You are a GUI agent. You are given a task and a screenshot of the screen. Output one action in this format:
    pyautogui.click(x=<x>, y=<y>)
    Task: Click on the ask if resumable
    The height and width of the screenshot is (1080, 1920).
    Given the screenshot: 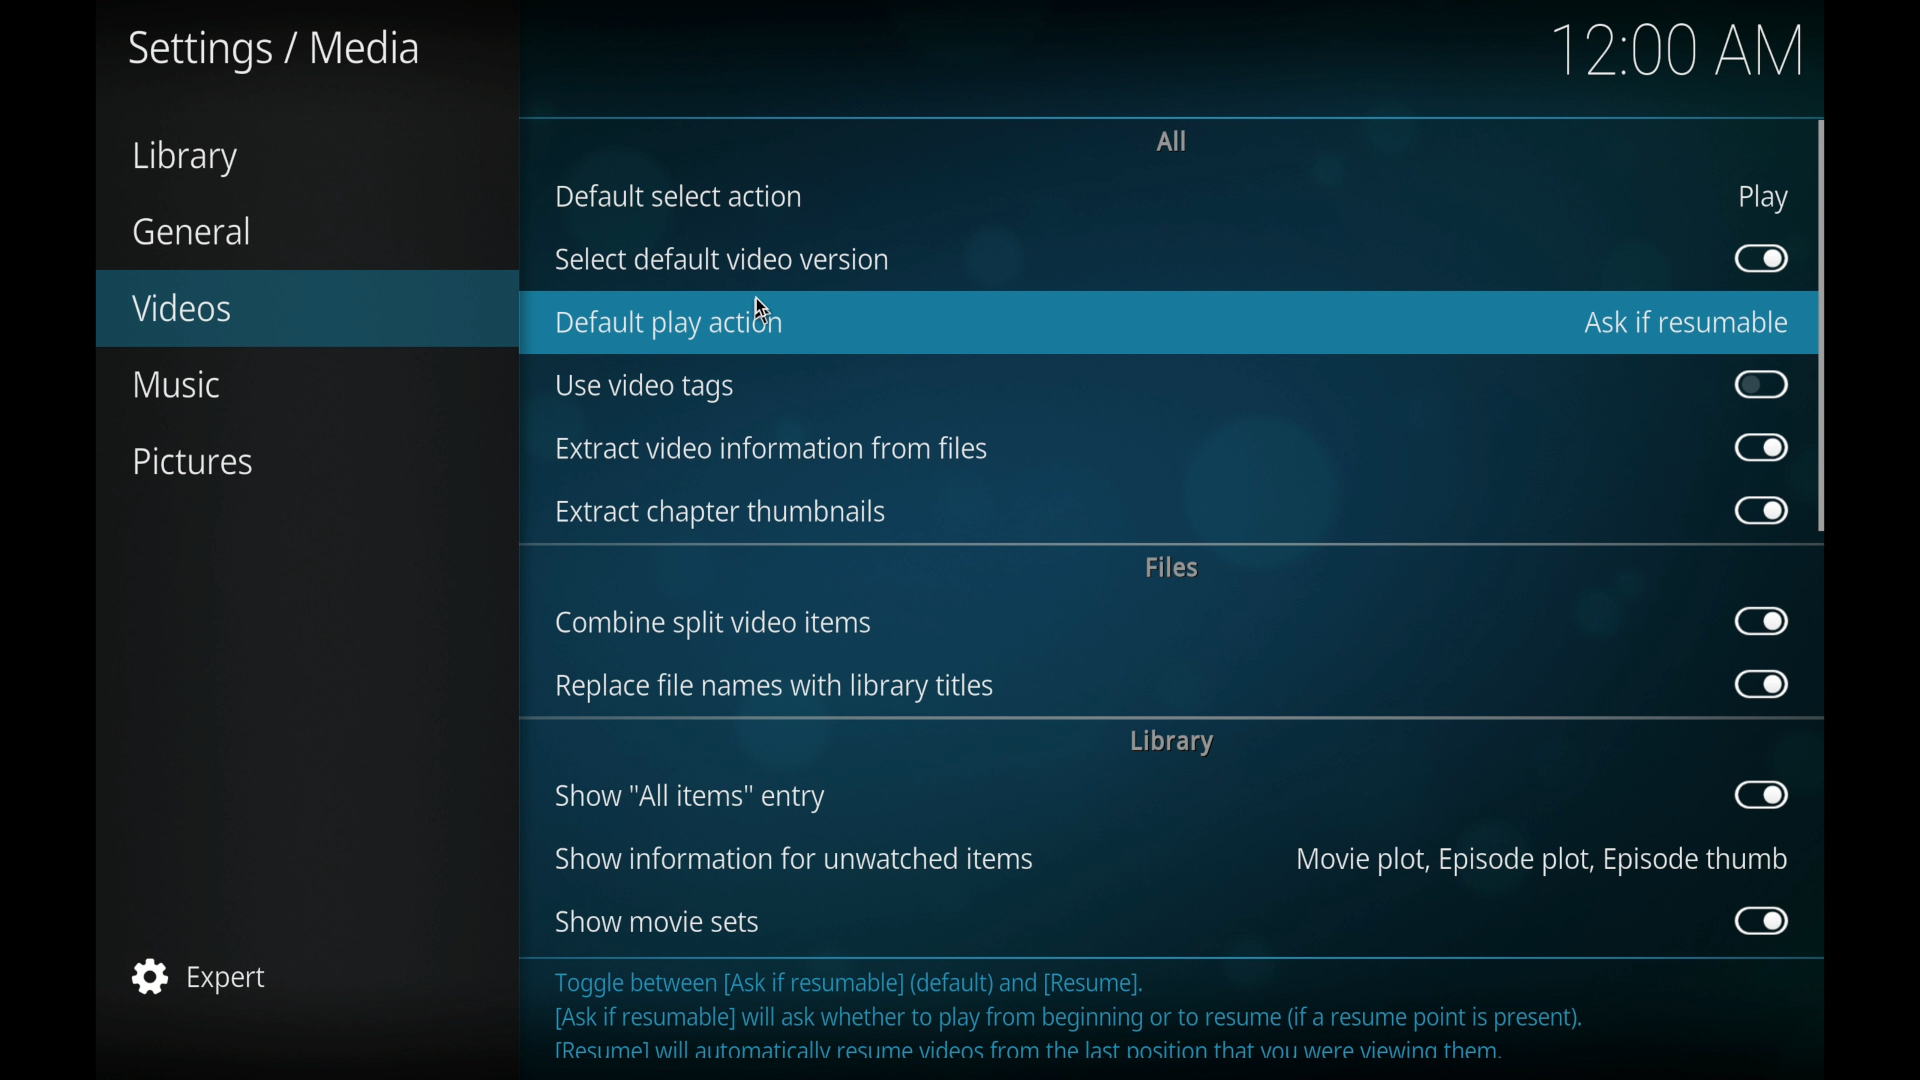 What is the action you would take?
    pyautogui.click(x=1686, y=323)
    